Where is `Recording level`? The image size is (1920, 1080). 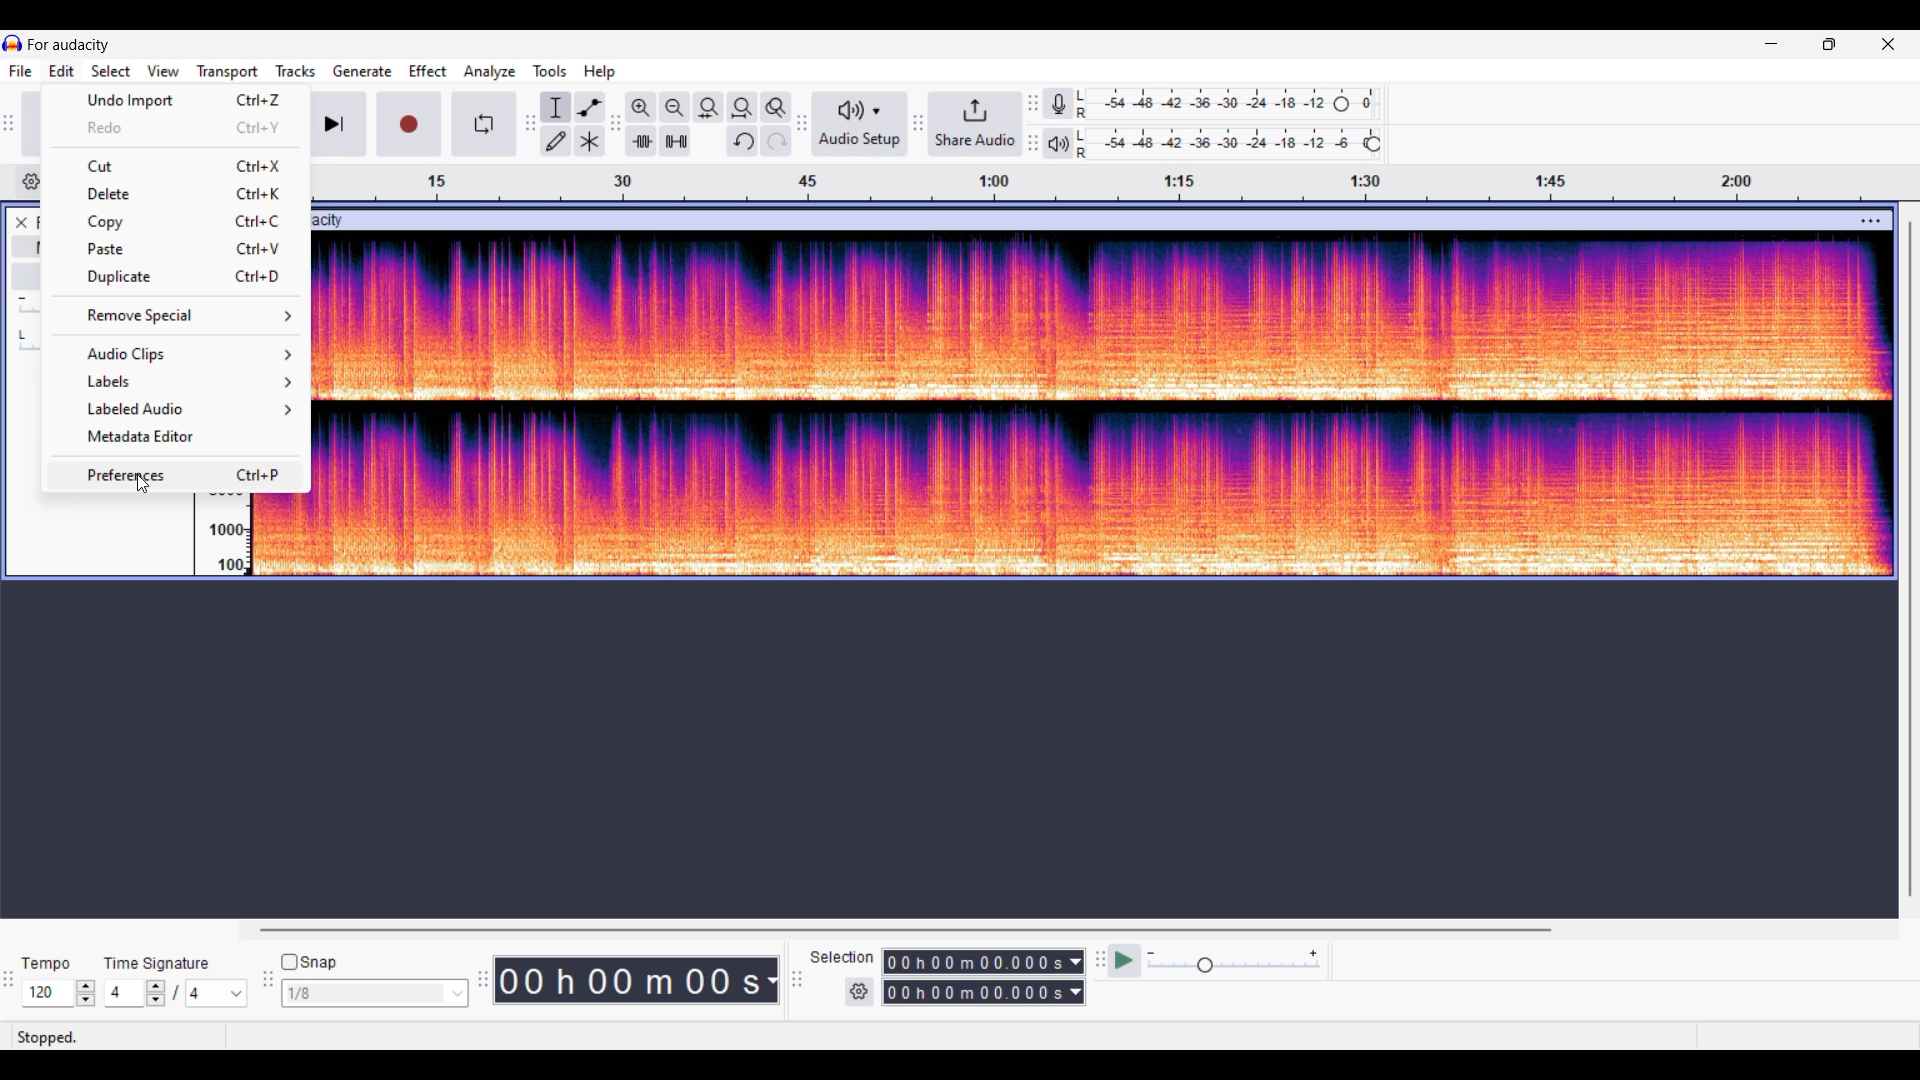 Recording level is located at coordinates (1226, 104).